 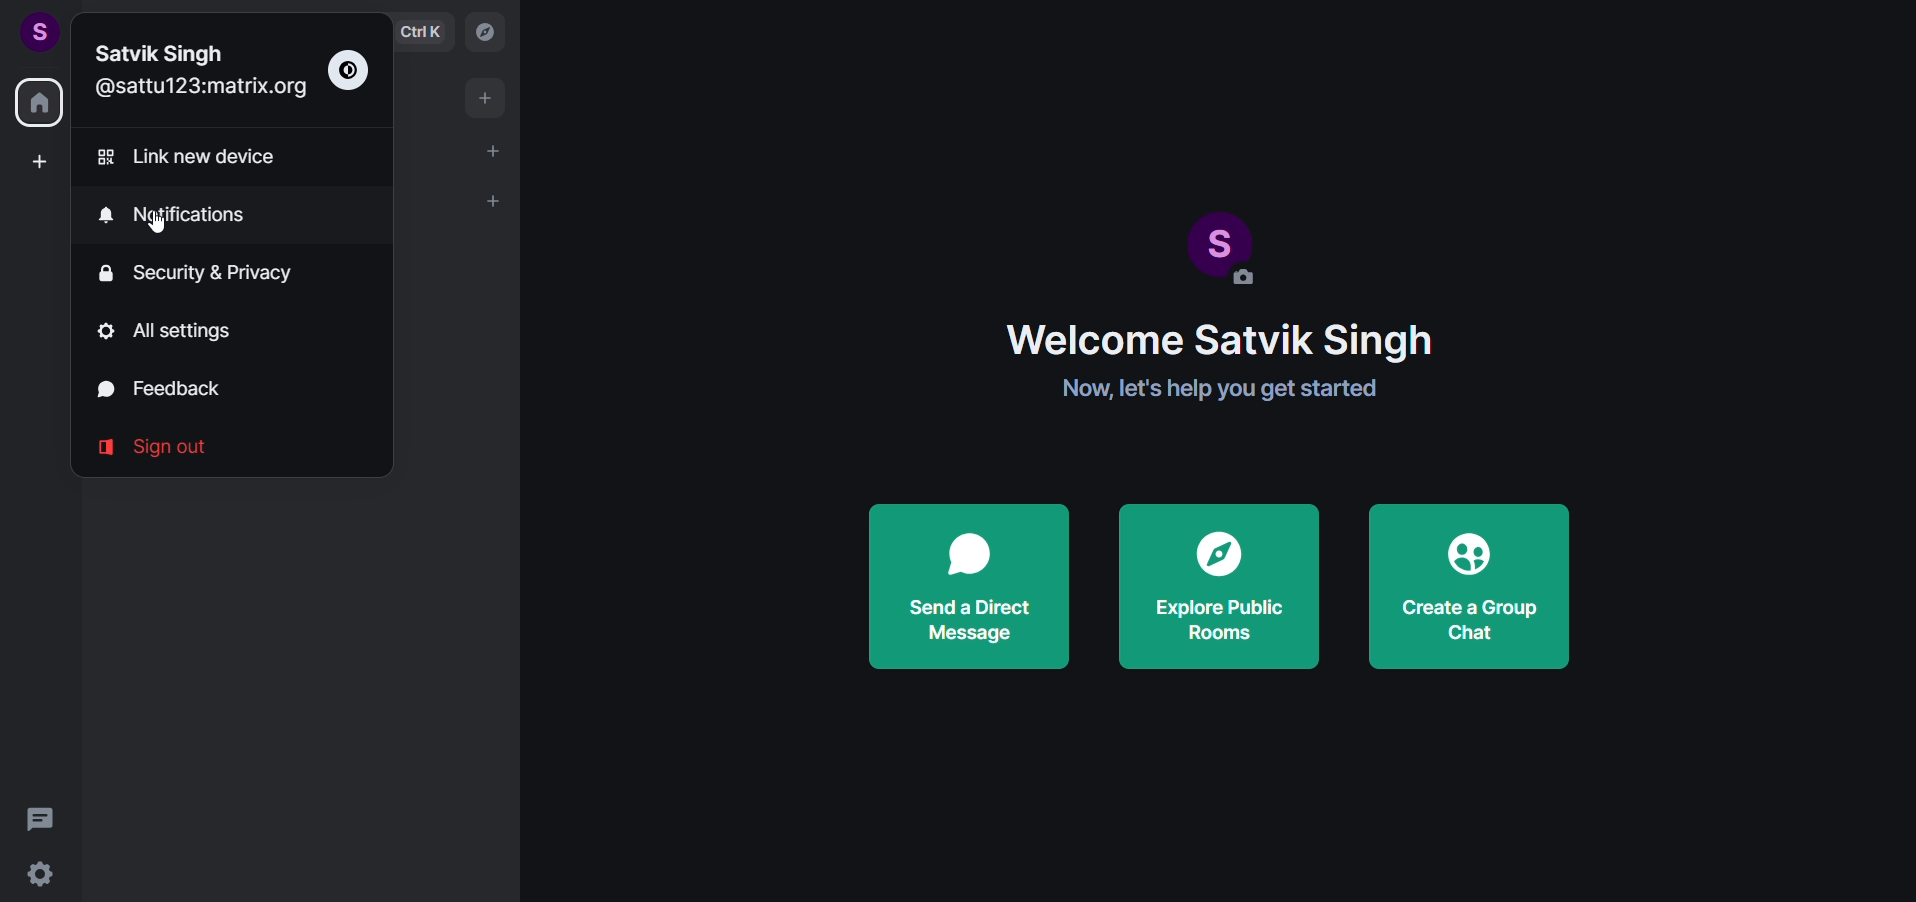 I want to click on Cursor, so click(x=159, y=224).